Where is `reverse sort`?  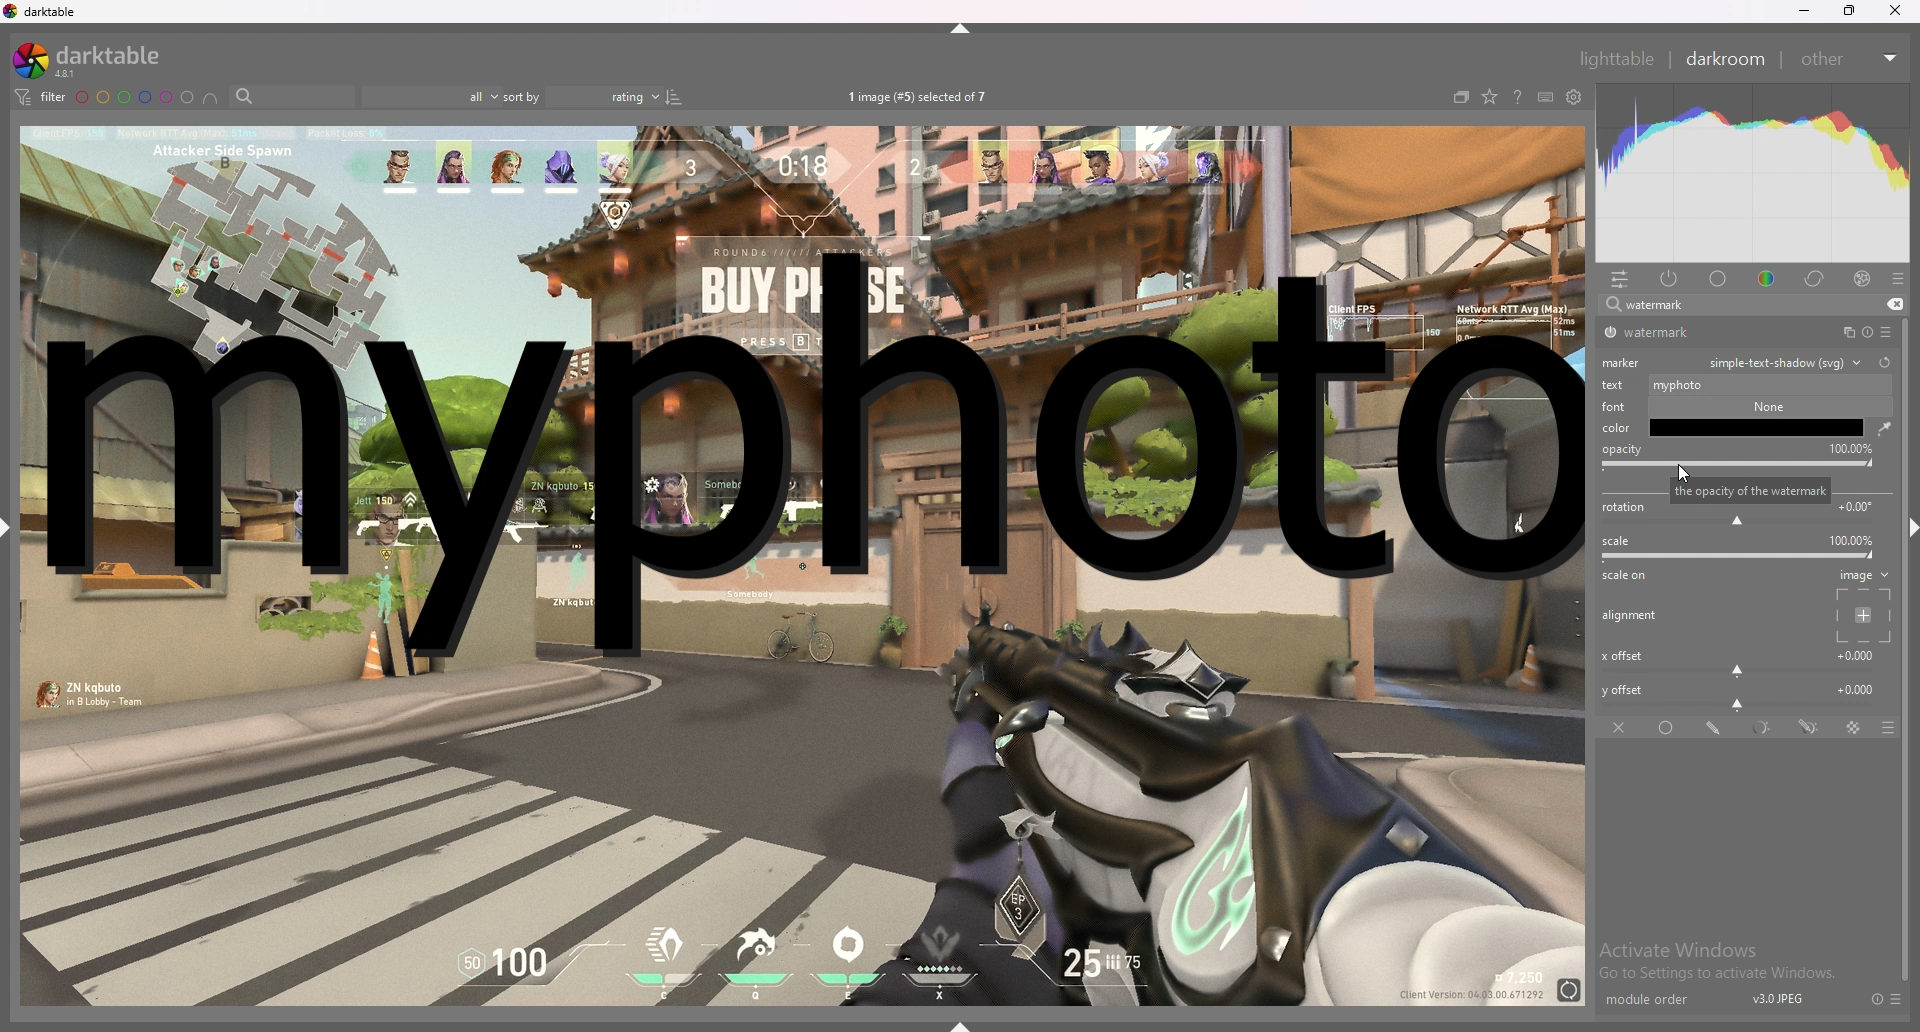 reverse sort is located at coordinates (674, 96).